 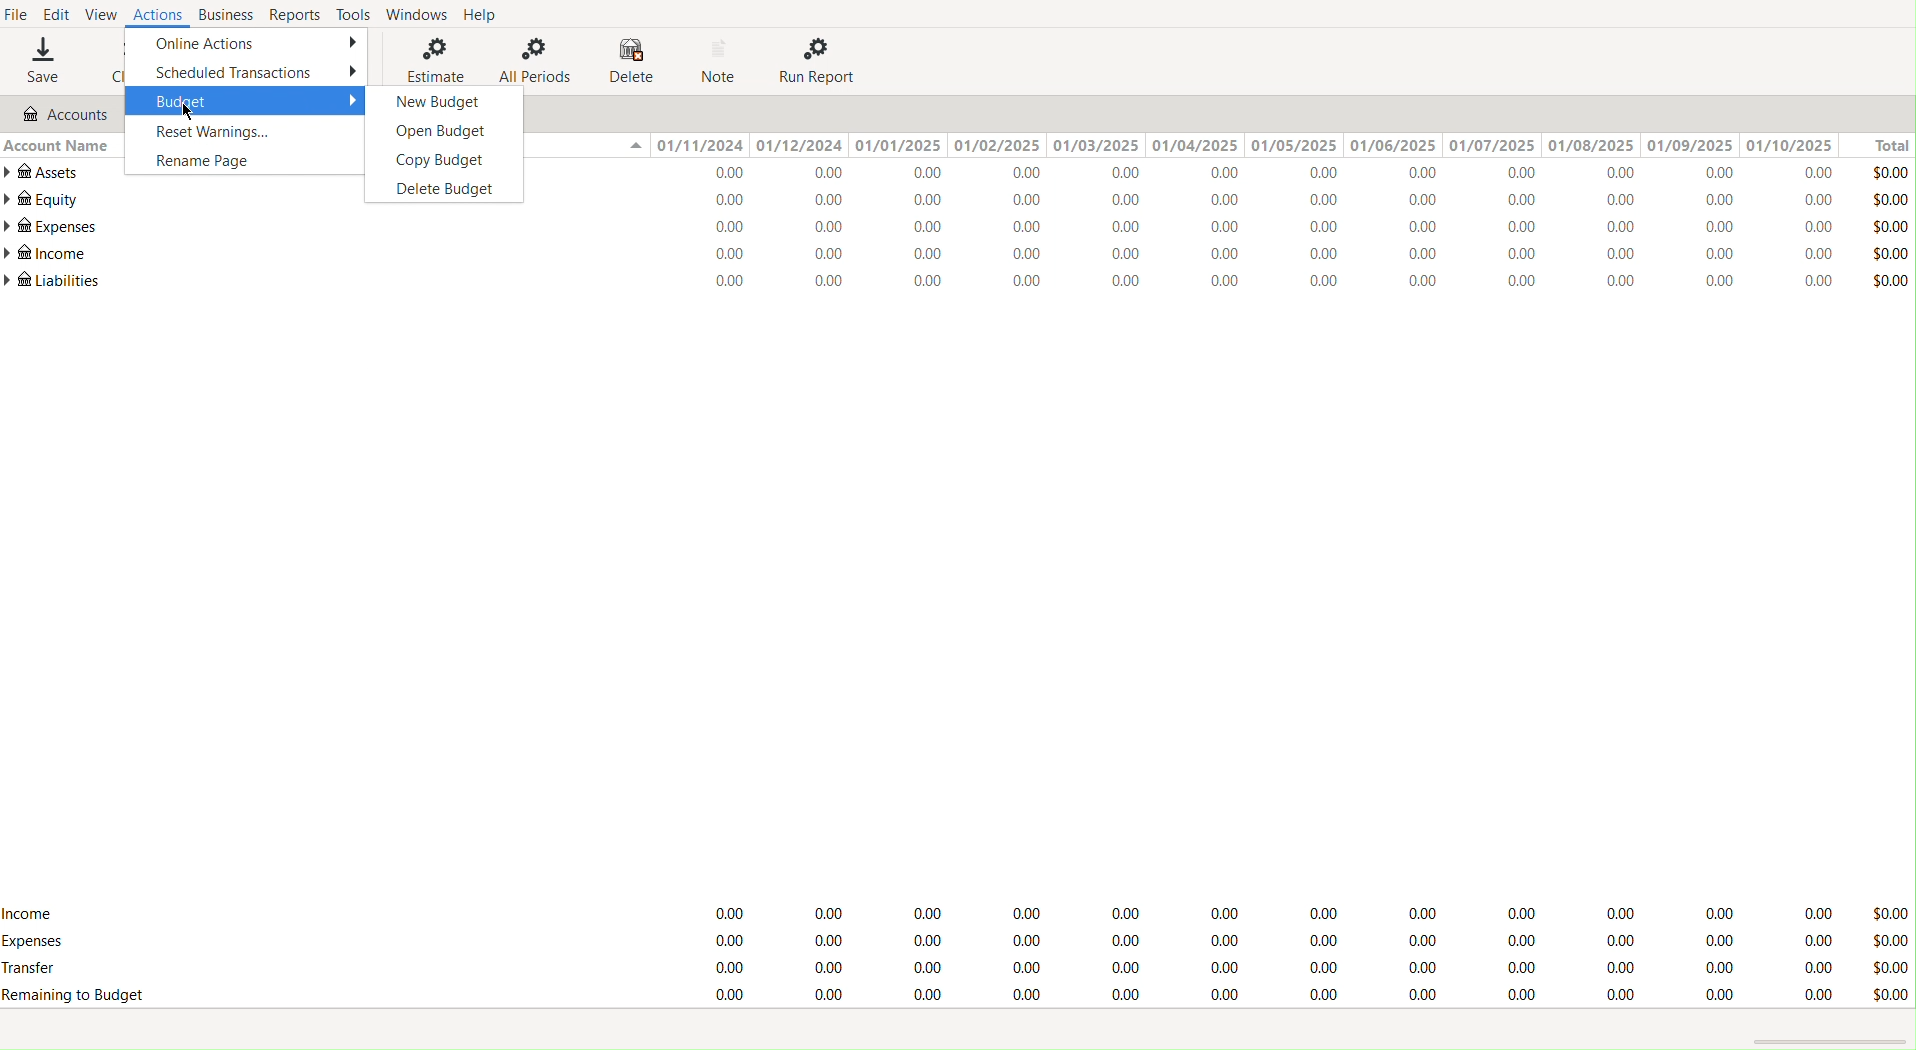 What do you see at coordinates (1888, 953) in the screenshot?
I see `Total Value` at bounding box center [1888, 953].